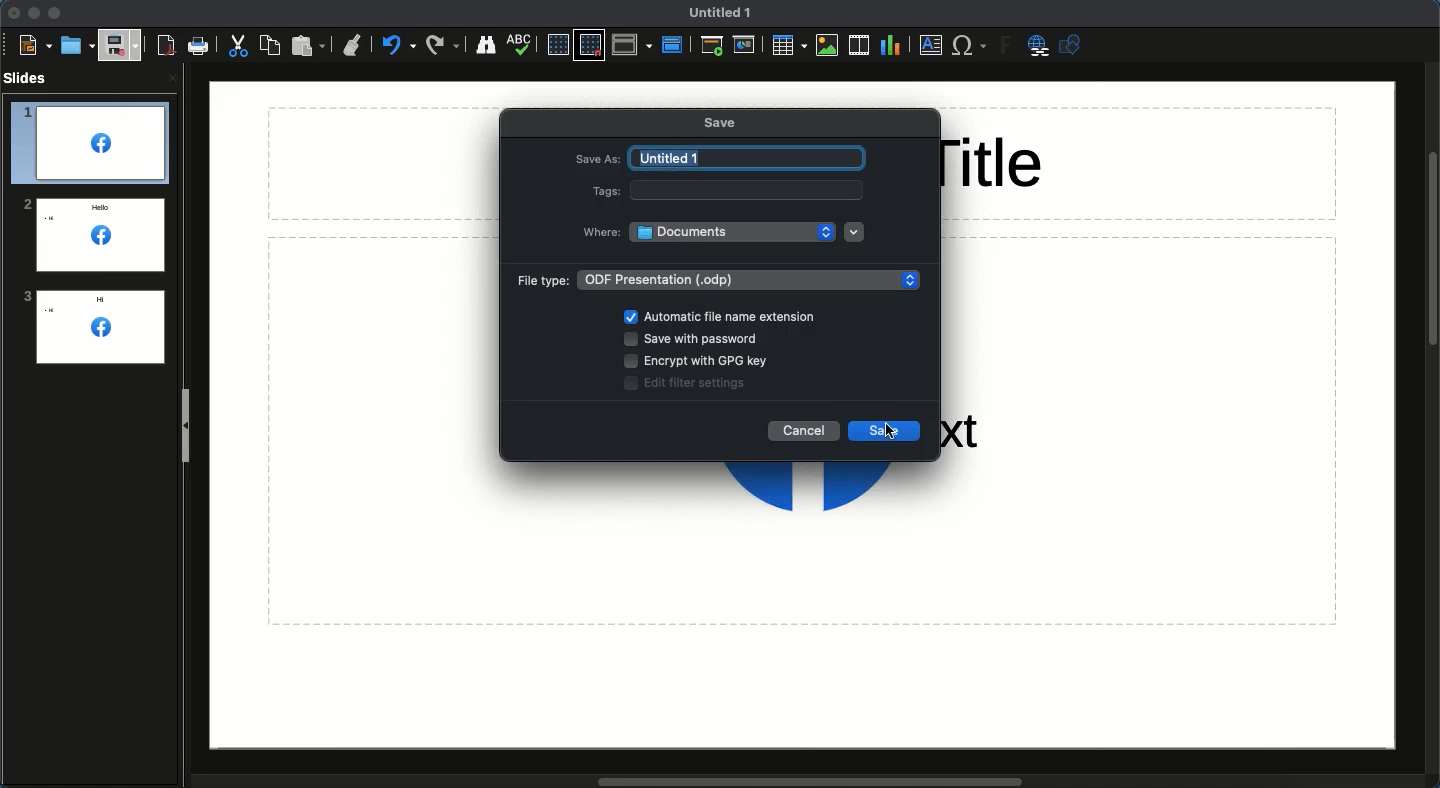  Describe the element at coordinates (722, 156) in the screenshot. I see `Save as` at that location.